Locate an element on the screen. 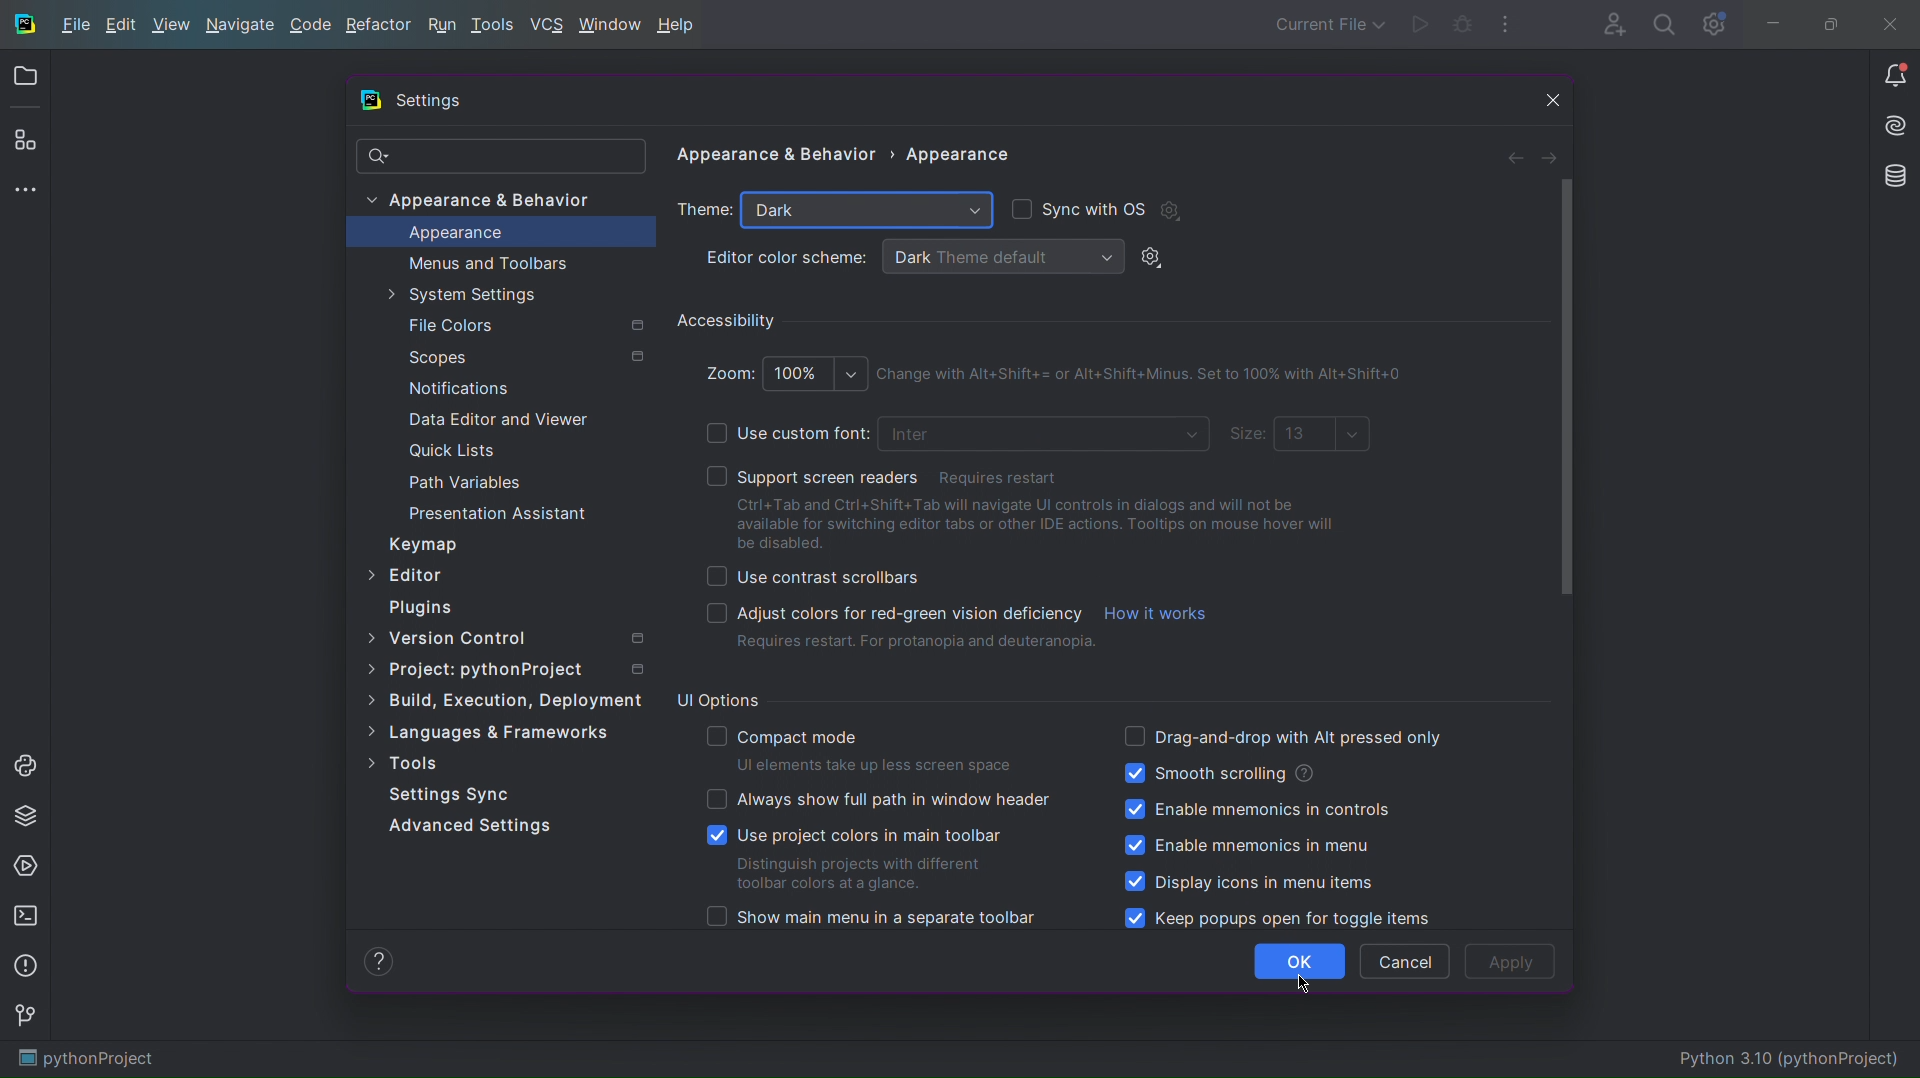  how it works is located at coordinates (1157, 613).